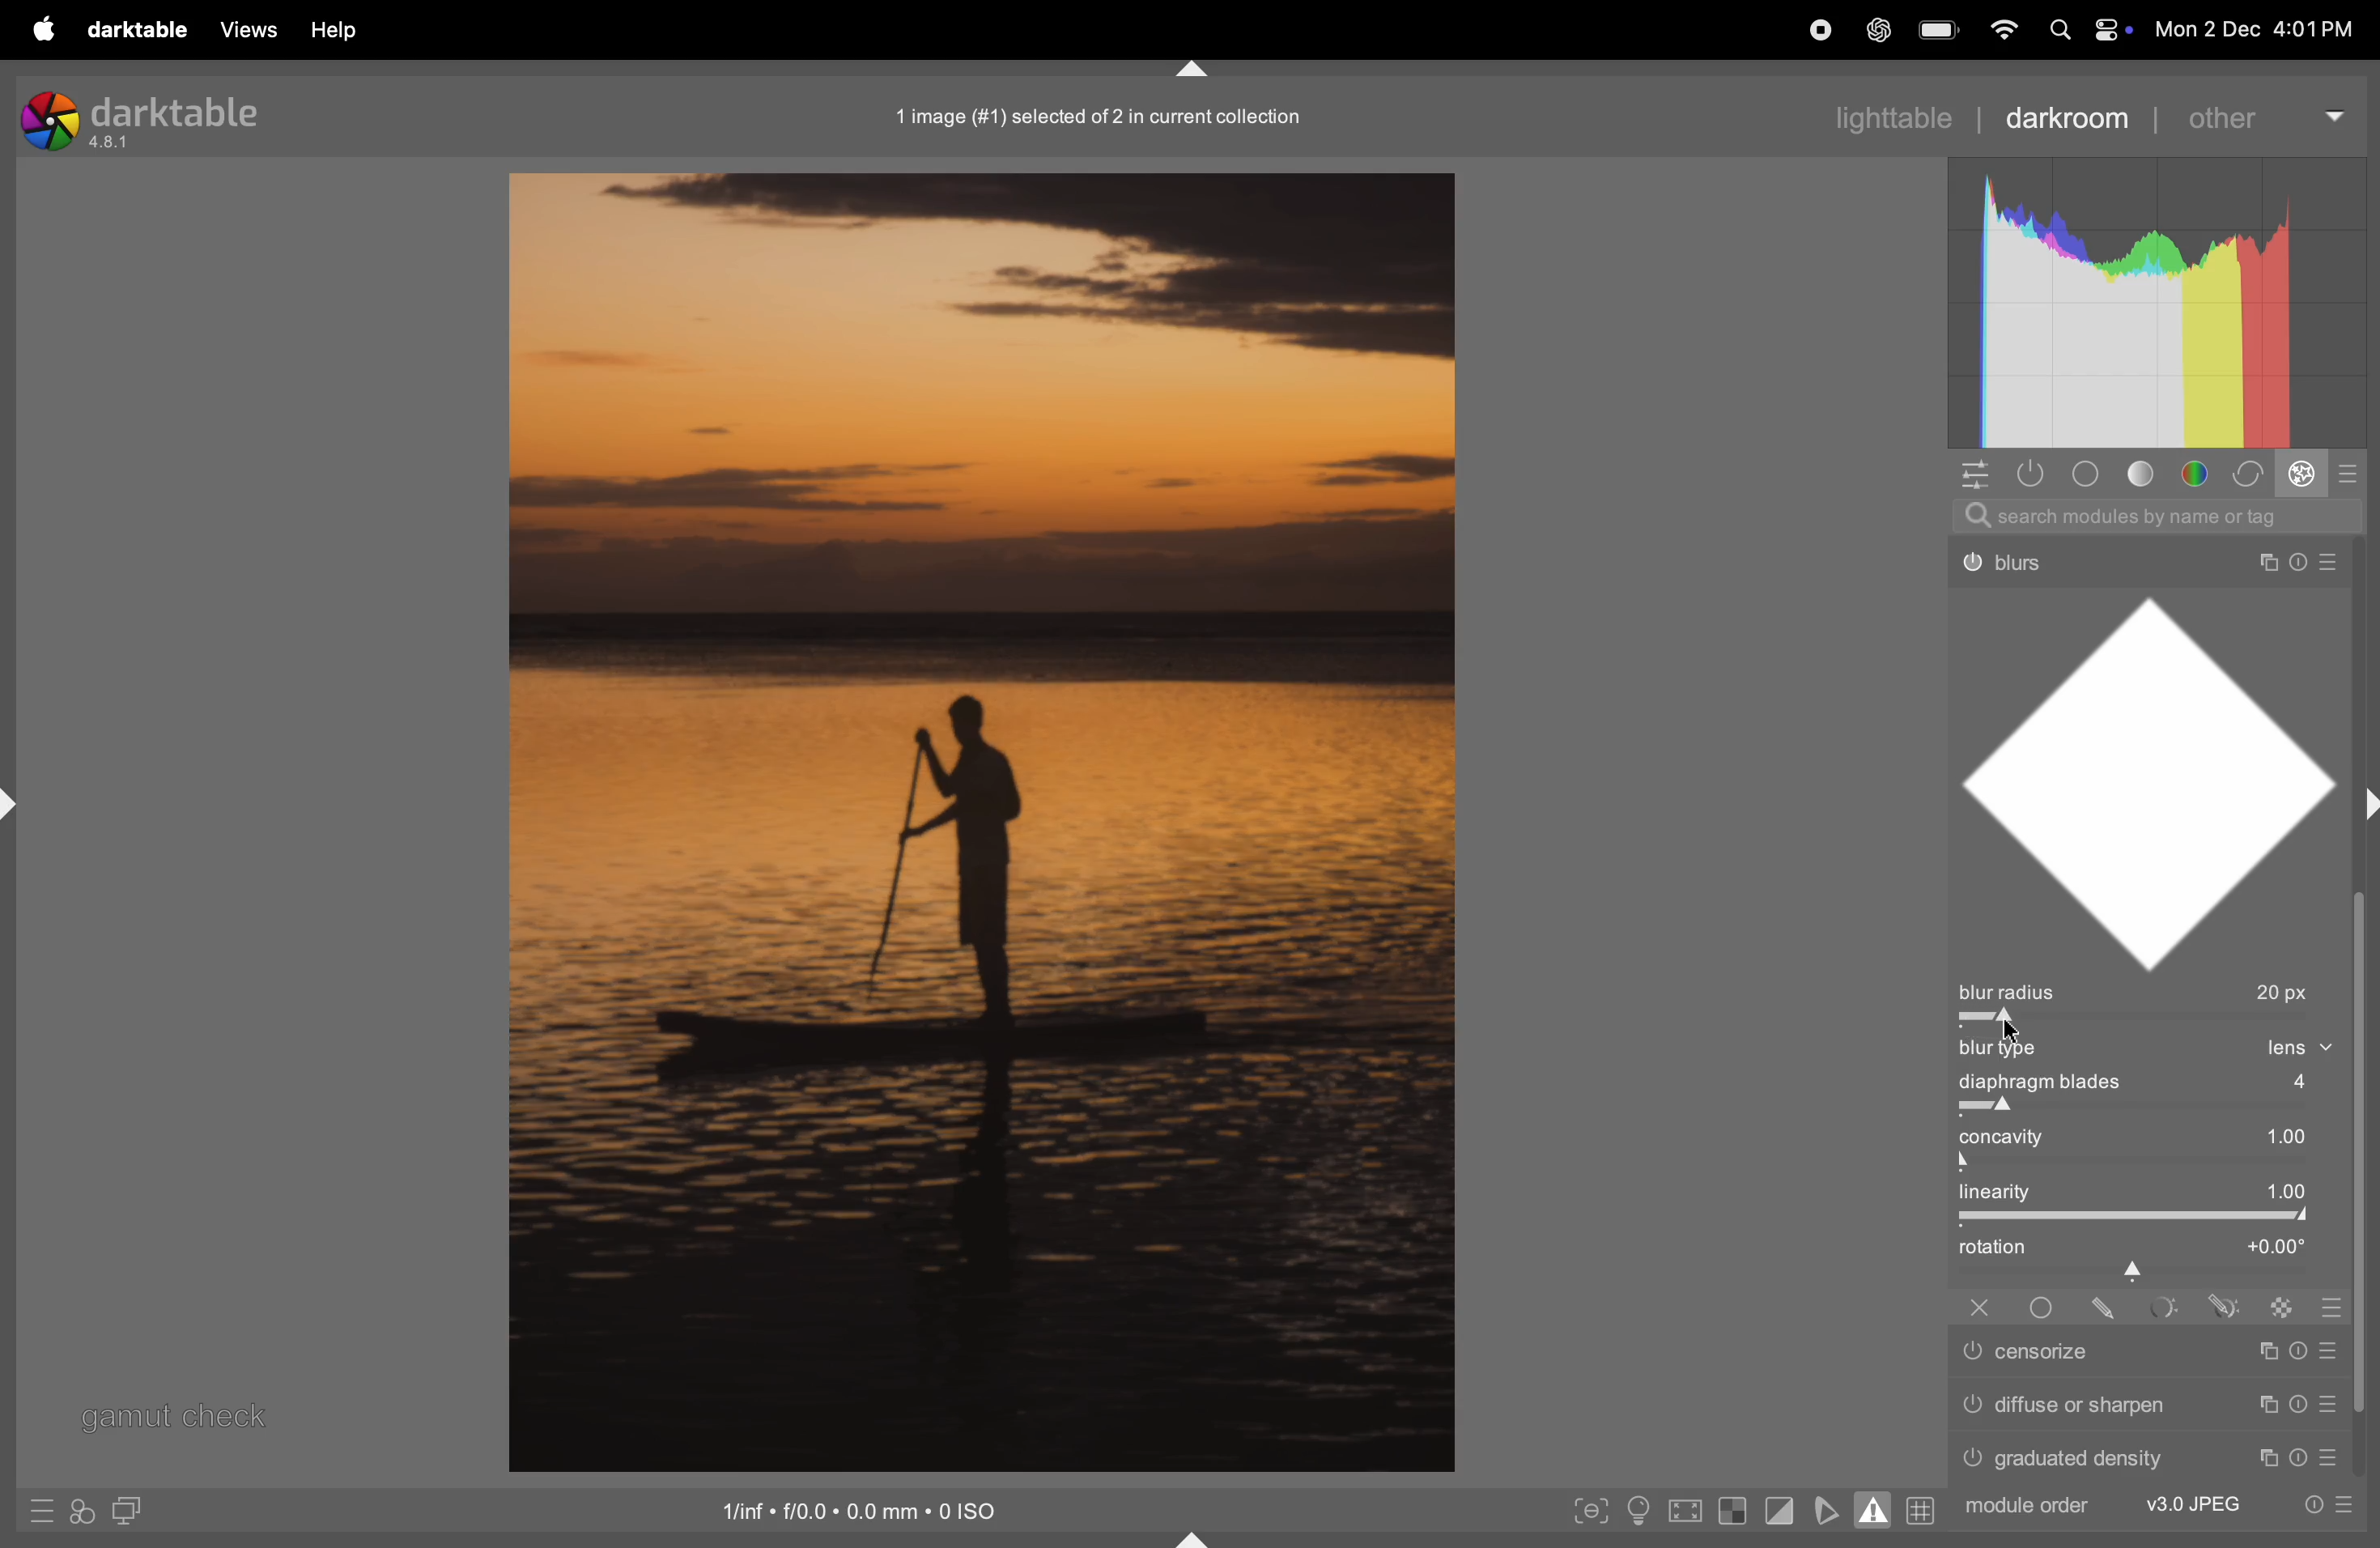 This screenshot has width=2380, height=1548. I want to click on other, so click(2262, 115).